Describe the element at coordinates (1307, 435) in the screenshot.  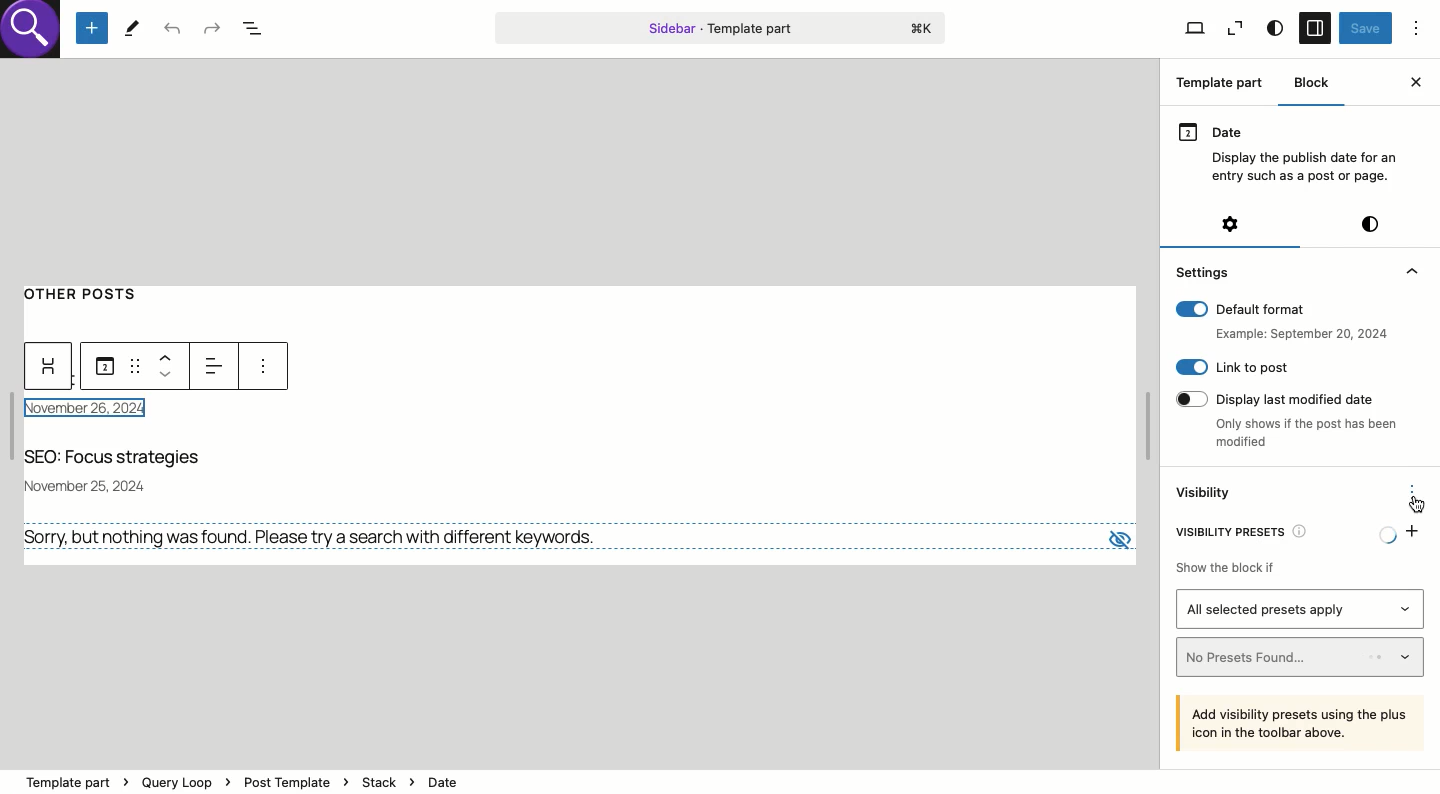
I see `only shows` at that location.